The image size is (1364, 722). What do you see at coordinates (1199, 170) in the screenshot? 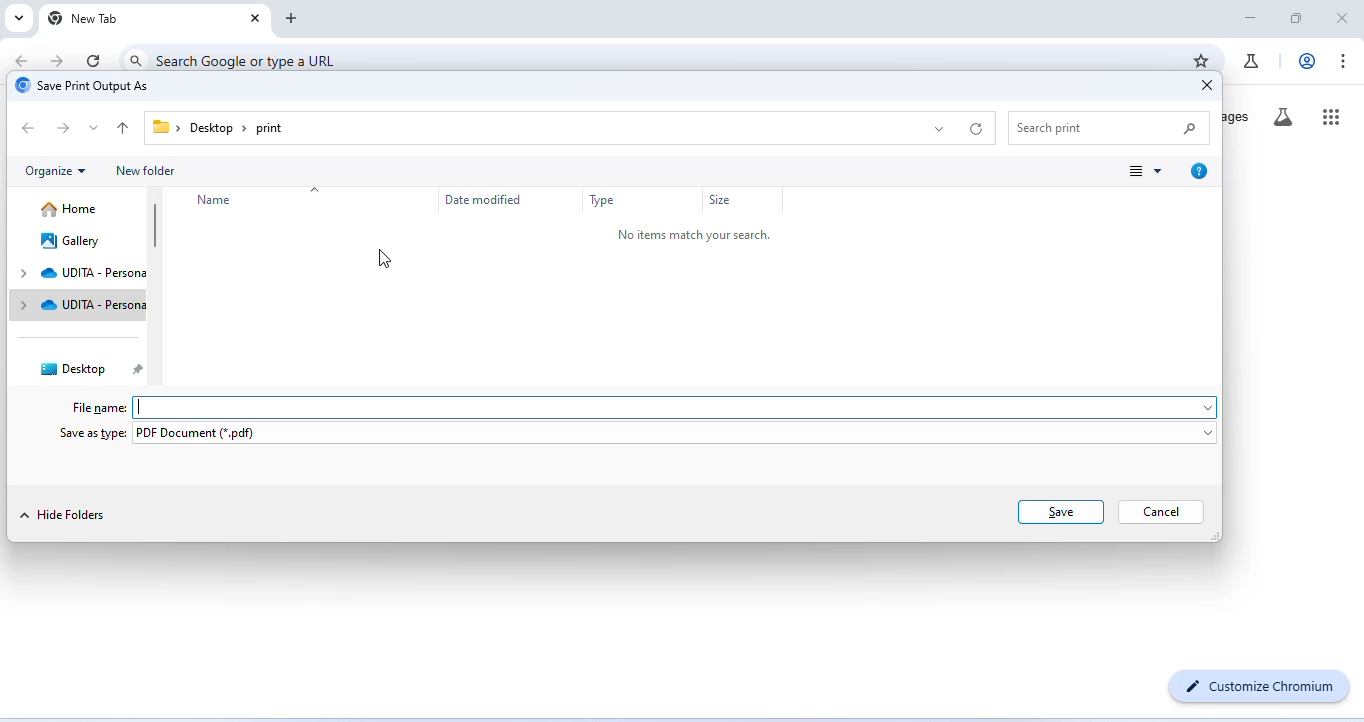
I see `get help` at bounding box center [1199, 170].